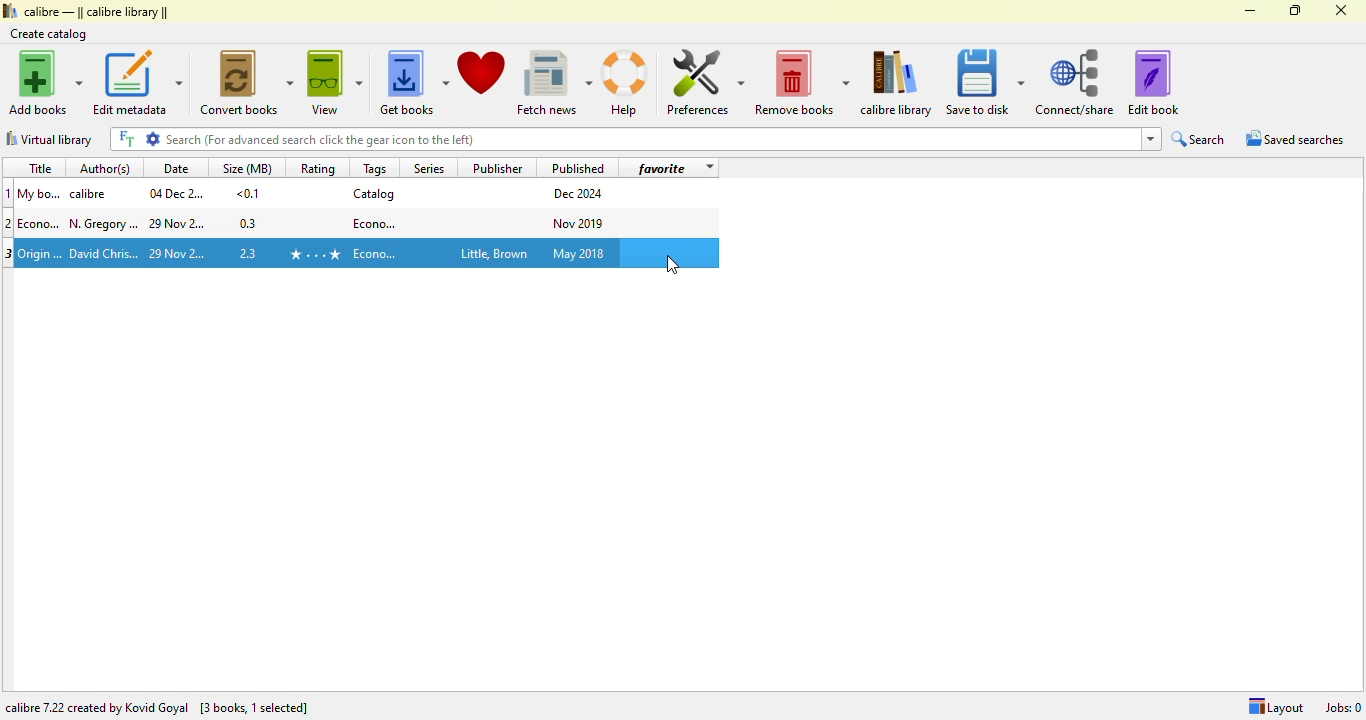  I want to click on cursor, so click(673, 264).